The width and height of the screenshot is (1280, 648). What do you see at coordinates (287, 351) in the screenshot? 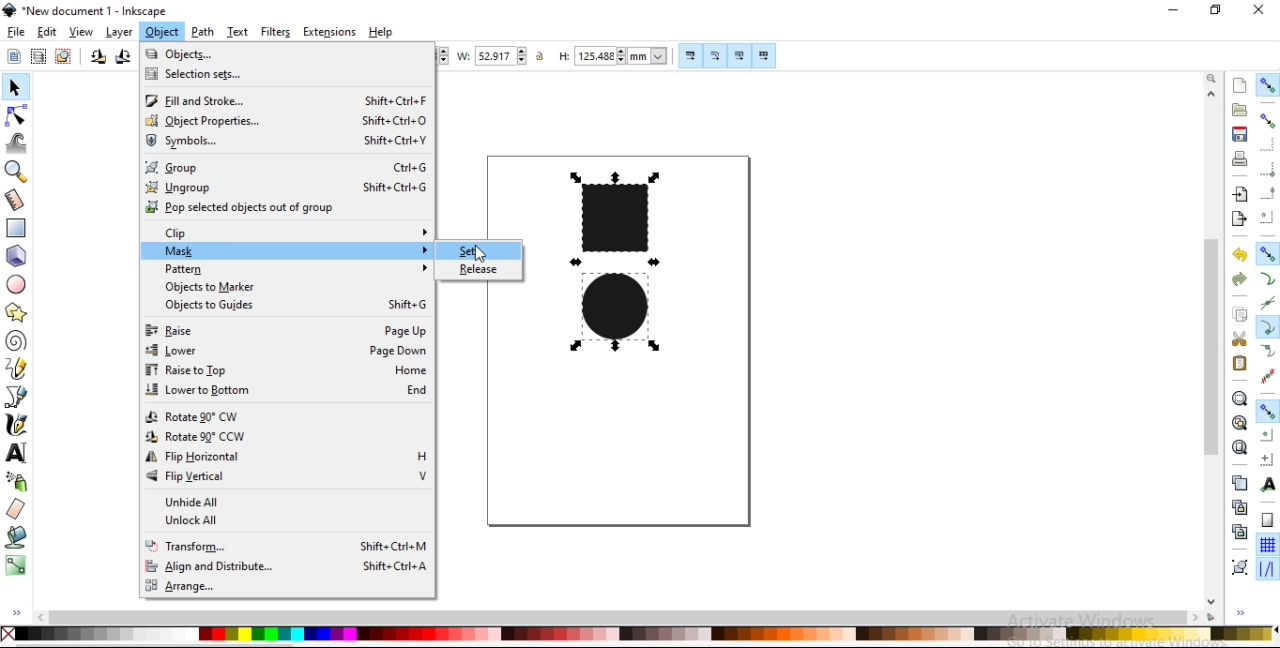
I see `lower` at bounding box center [287, 351].